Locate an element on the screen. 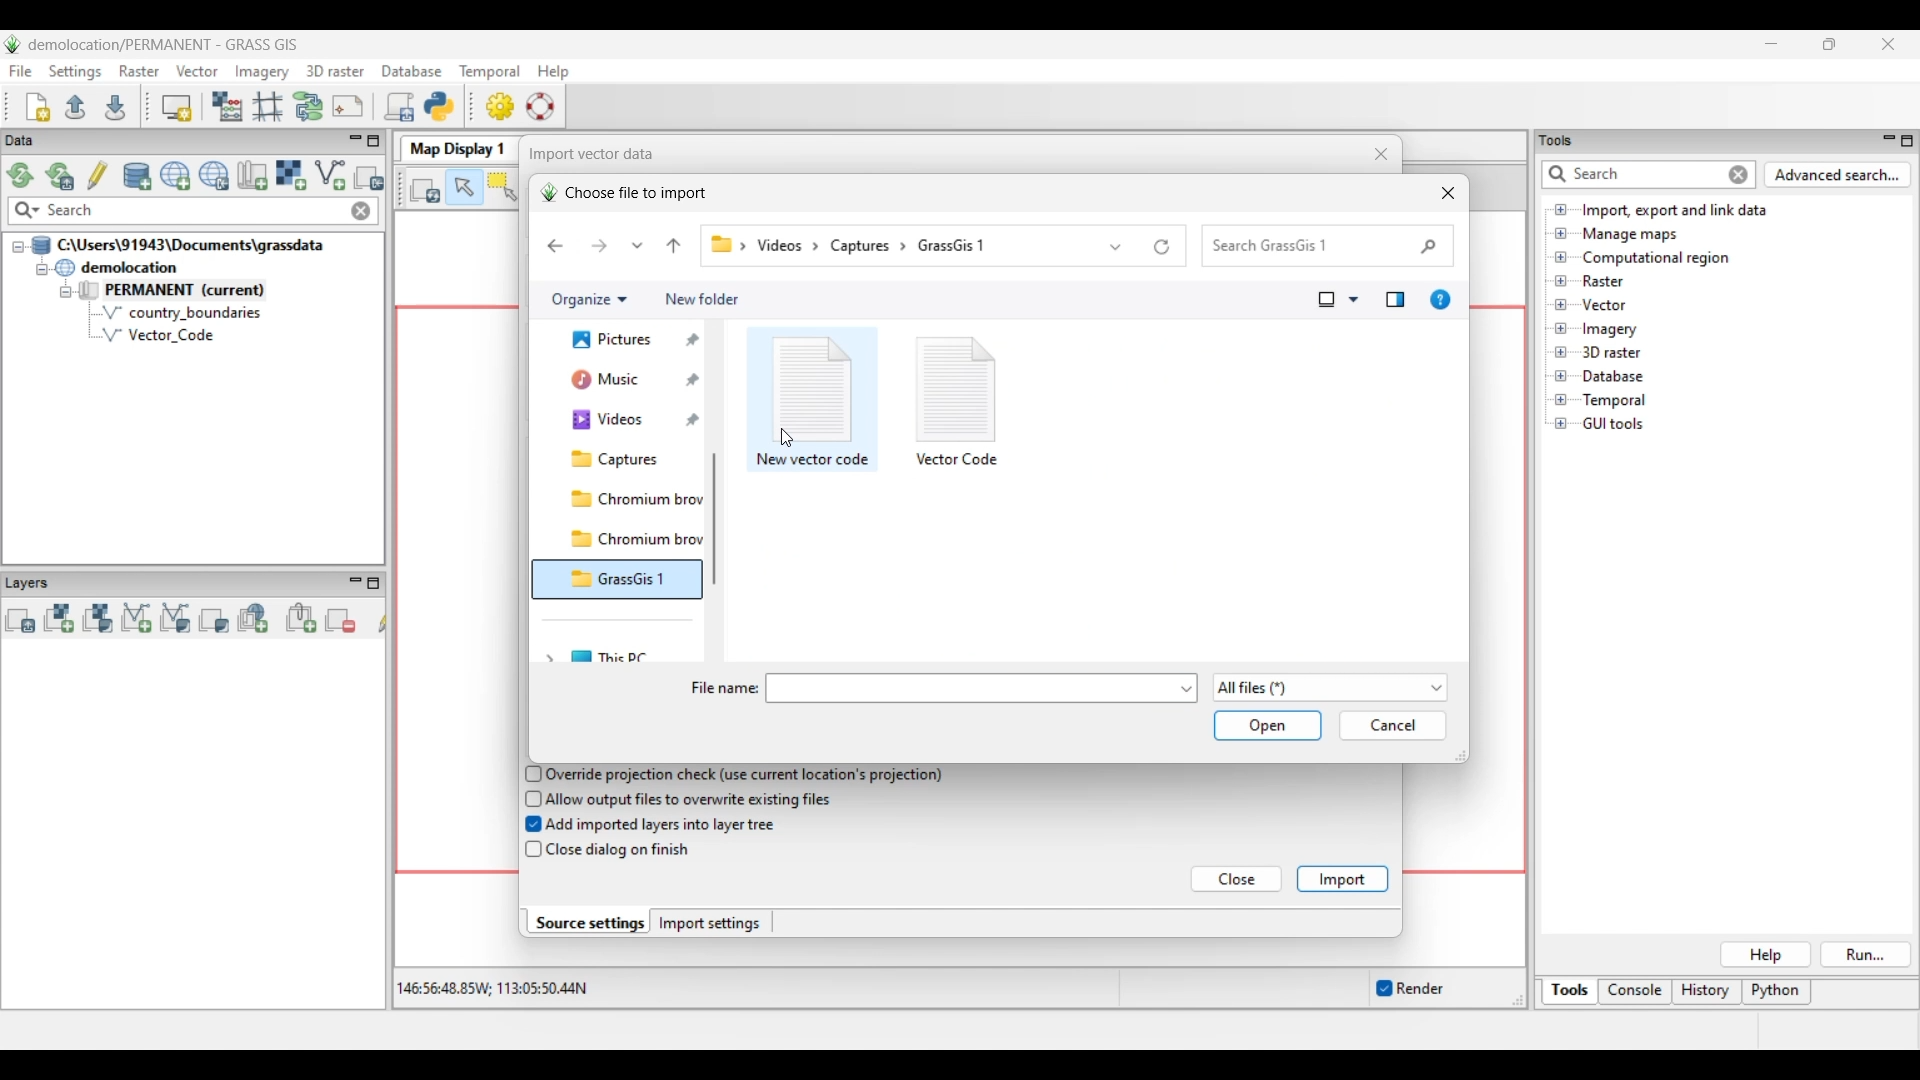 The width and height of the screenshot is (1920, 1080). Pathway of current folder changed is located at coordinates (723, 245).